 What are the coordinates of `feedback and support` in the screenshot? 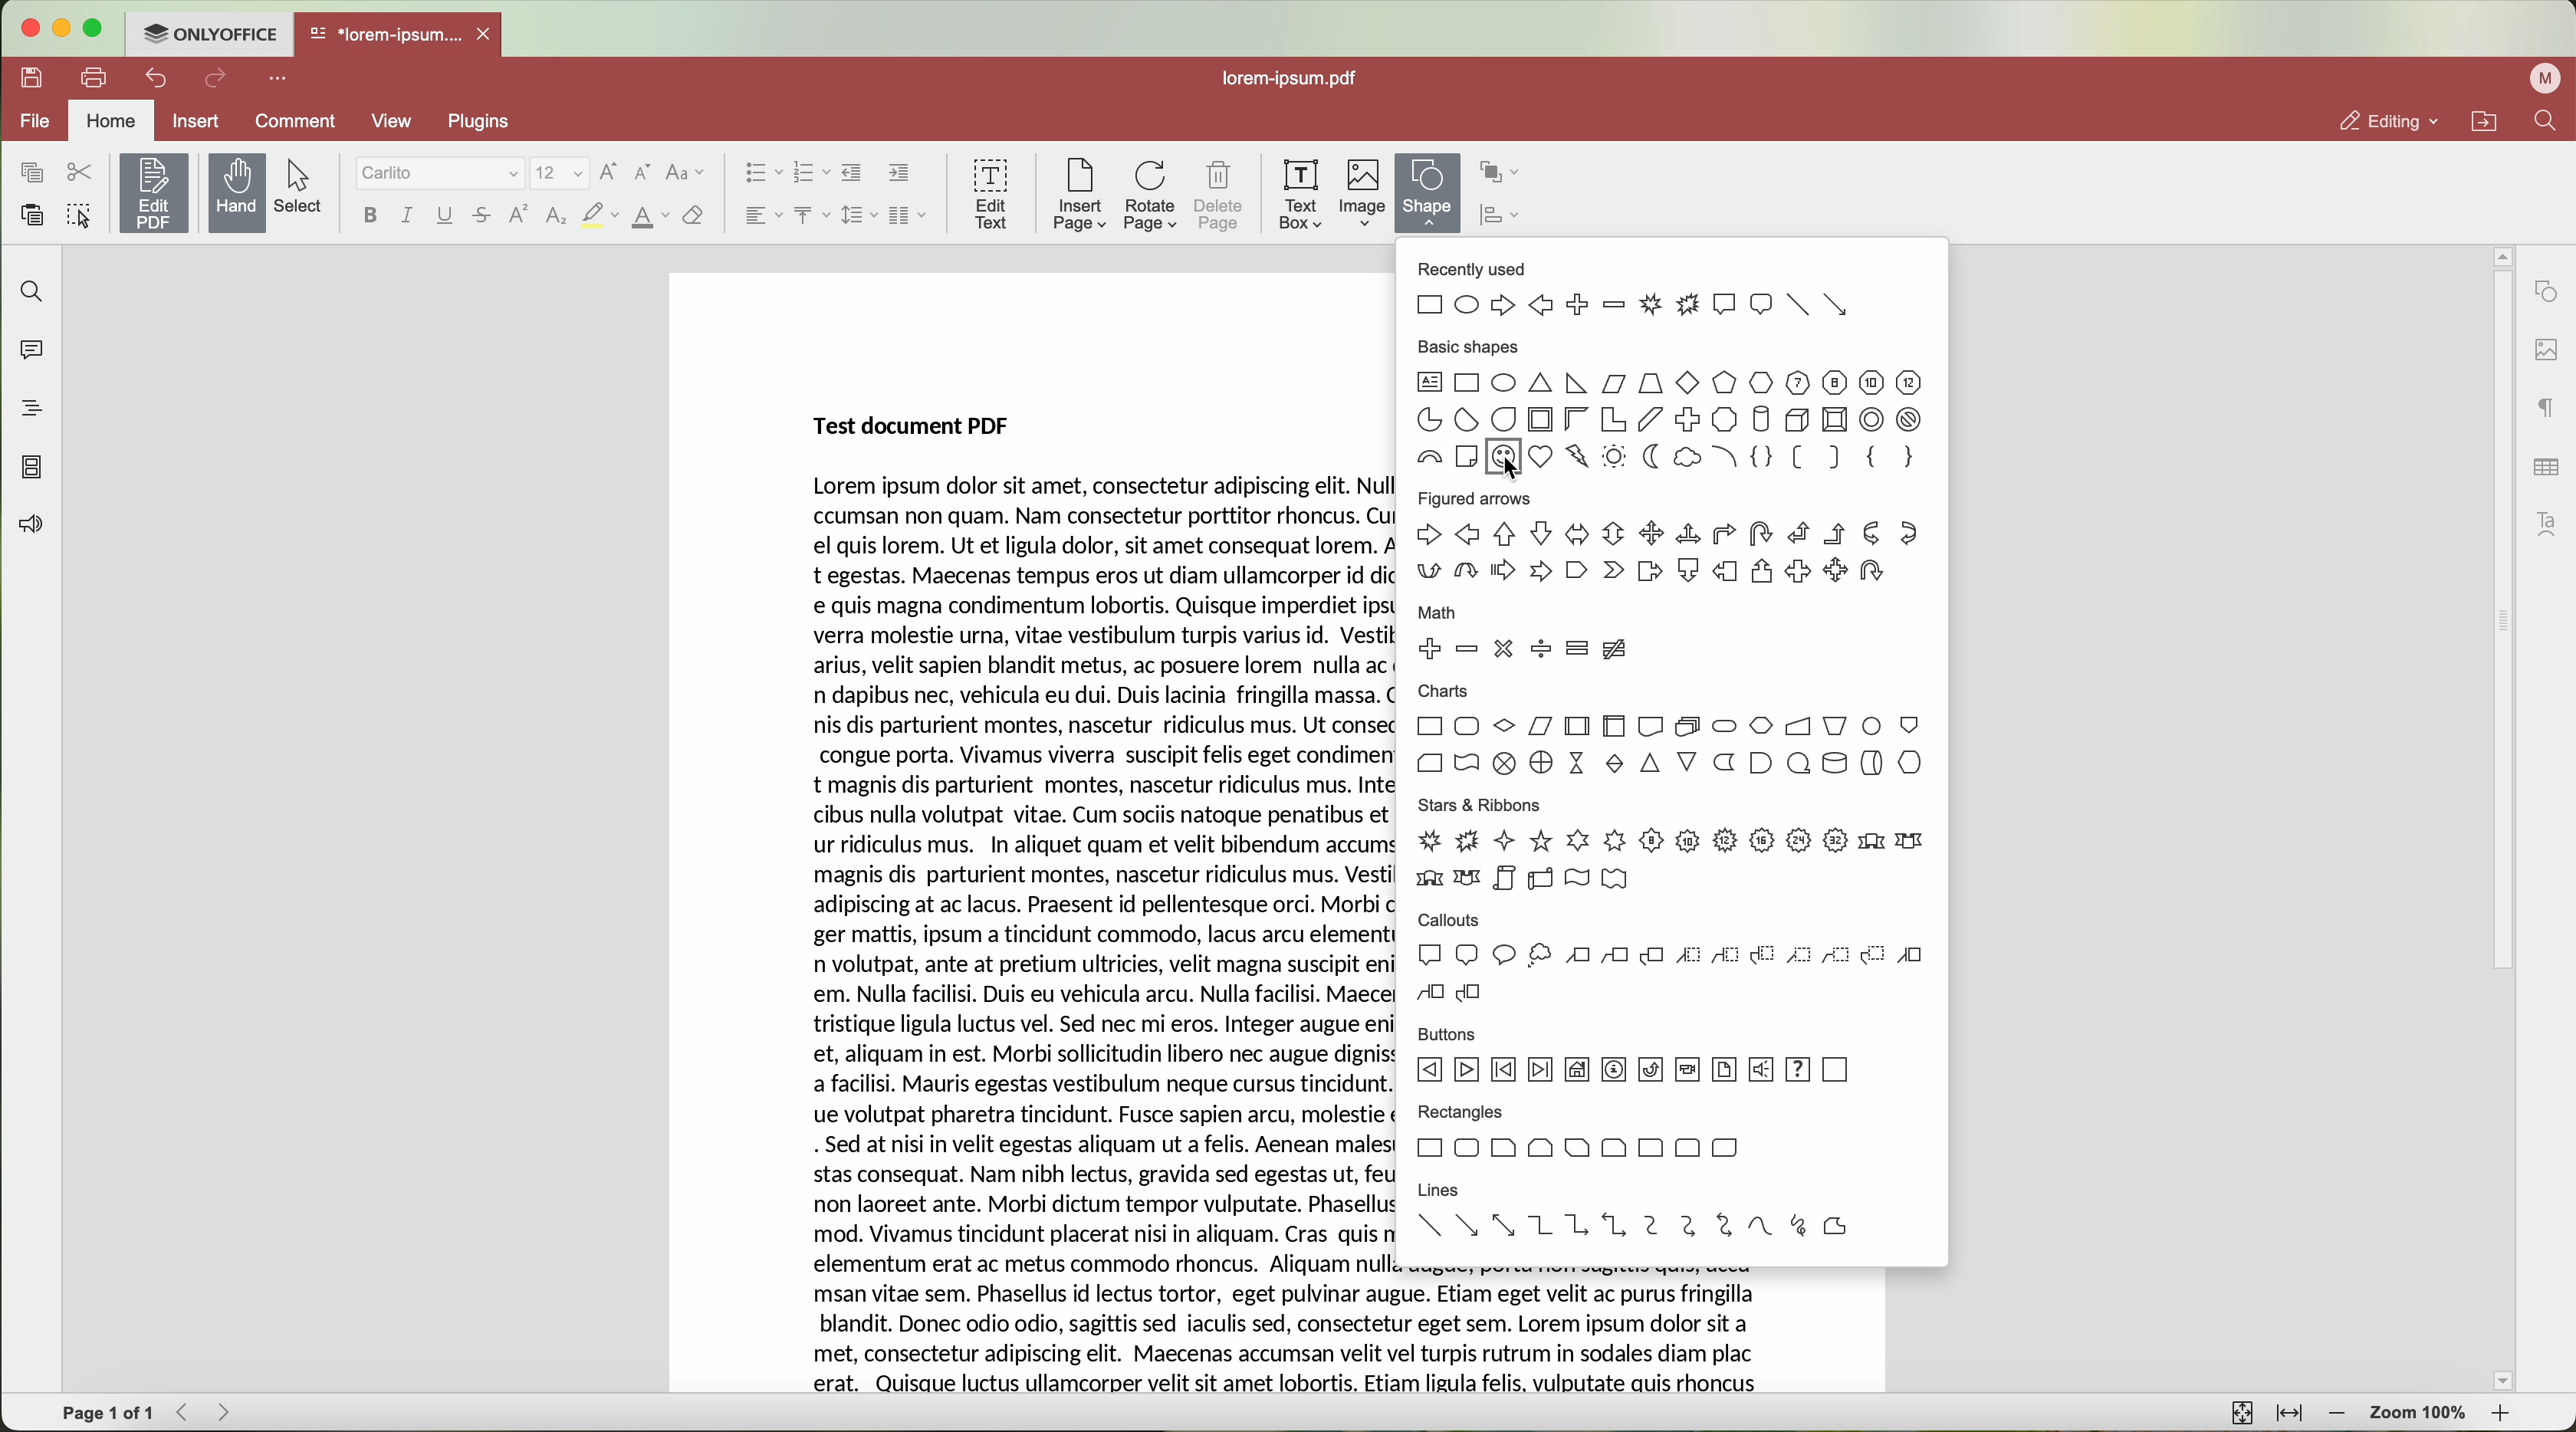 It's located at (32, 525).